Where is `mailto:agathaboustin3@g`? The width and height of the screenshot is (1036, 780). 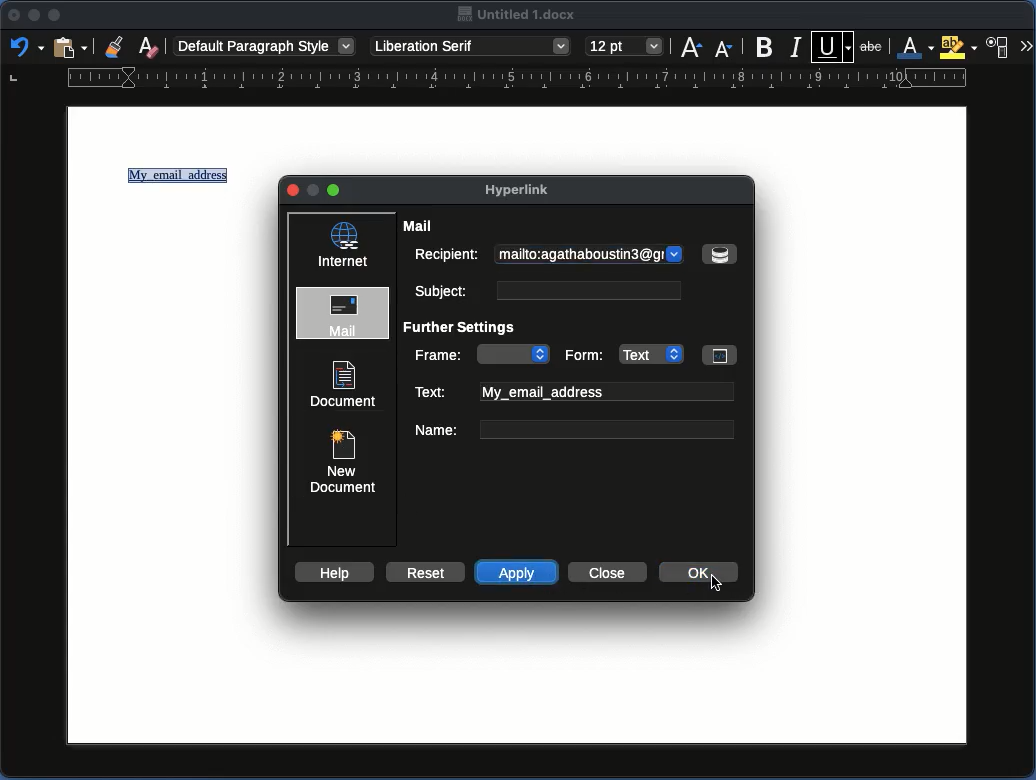 mailto:agathaboustin3@g is located at coordinates (591, 255).